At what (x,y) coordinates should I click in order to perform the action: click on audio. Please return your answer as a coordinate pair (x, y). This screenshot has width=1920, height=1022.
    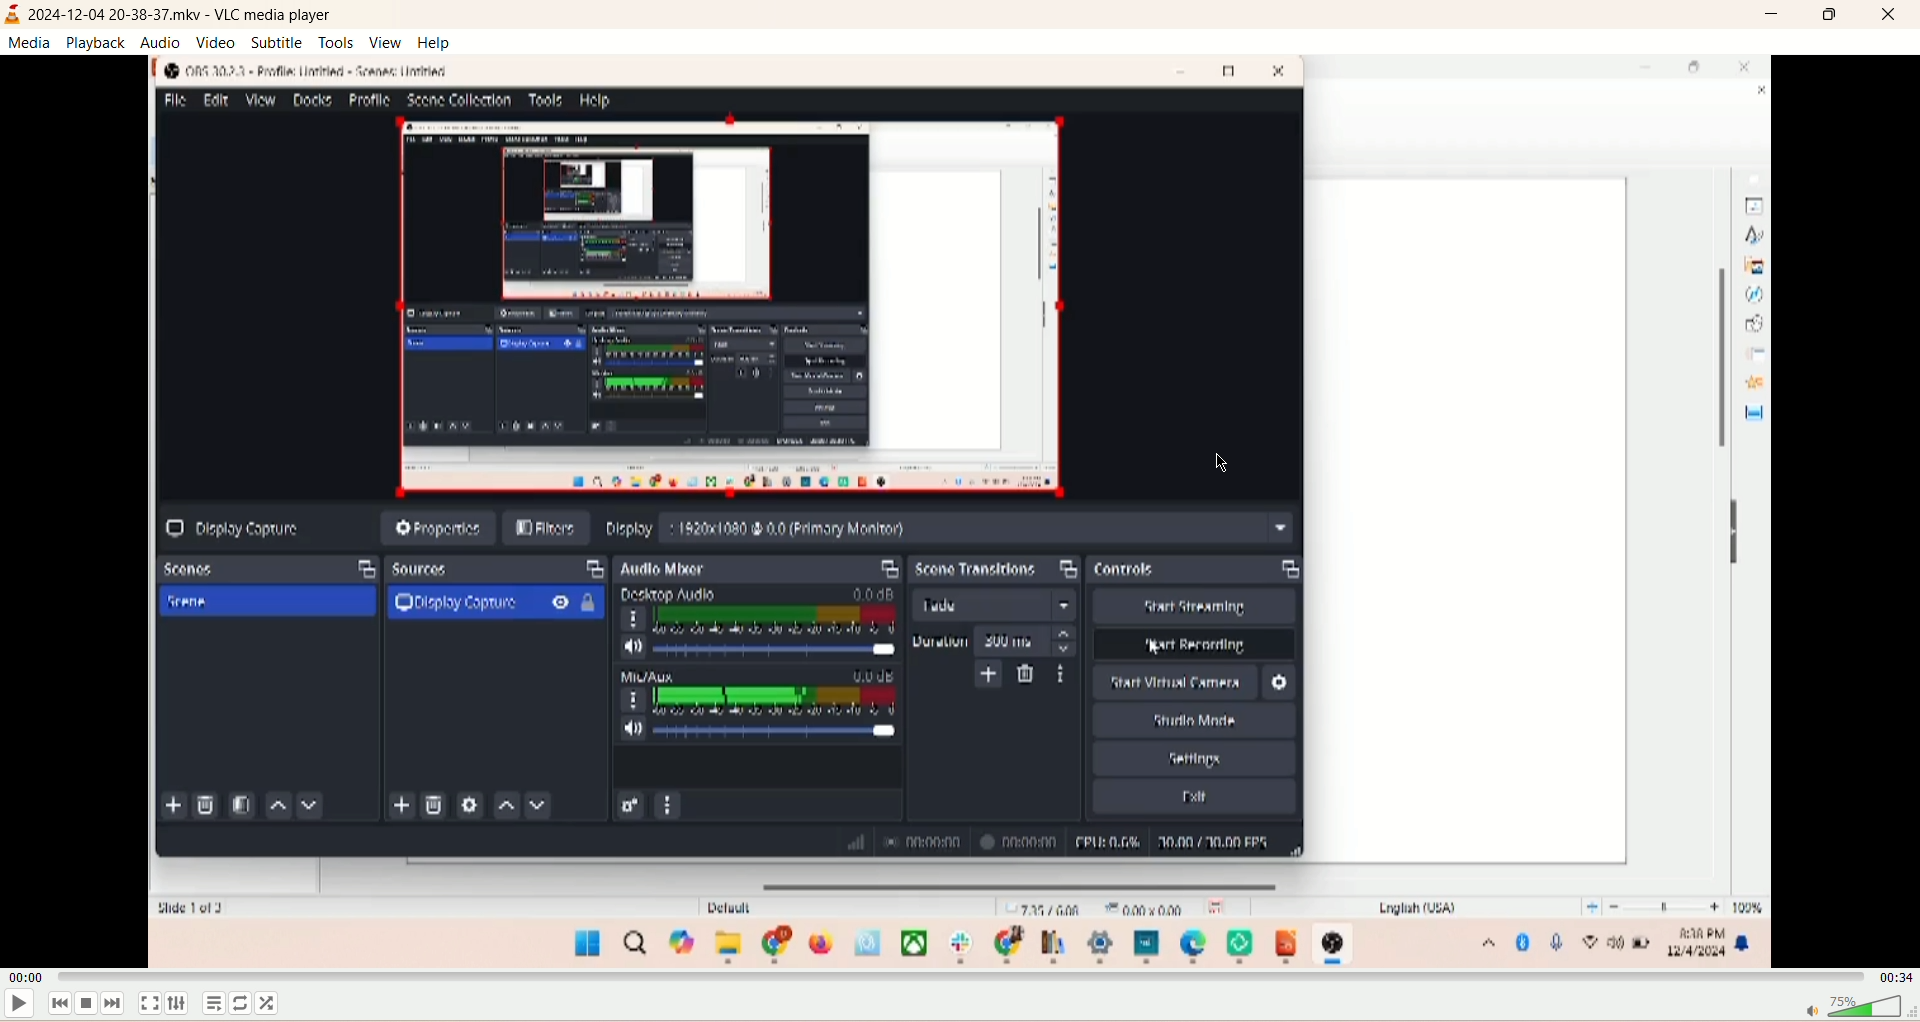
    Looking at the image, I should click on (161, 43).